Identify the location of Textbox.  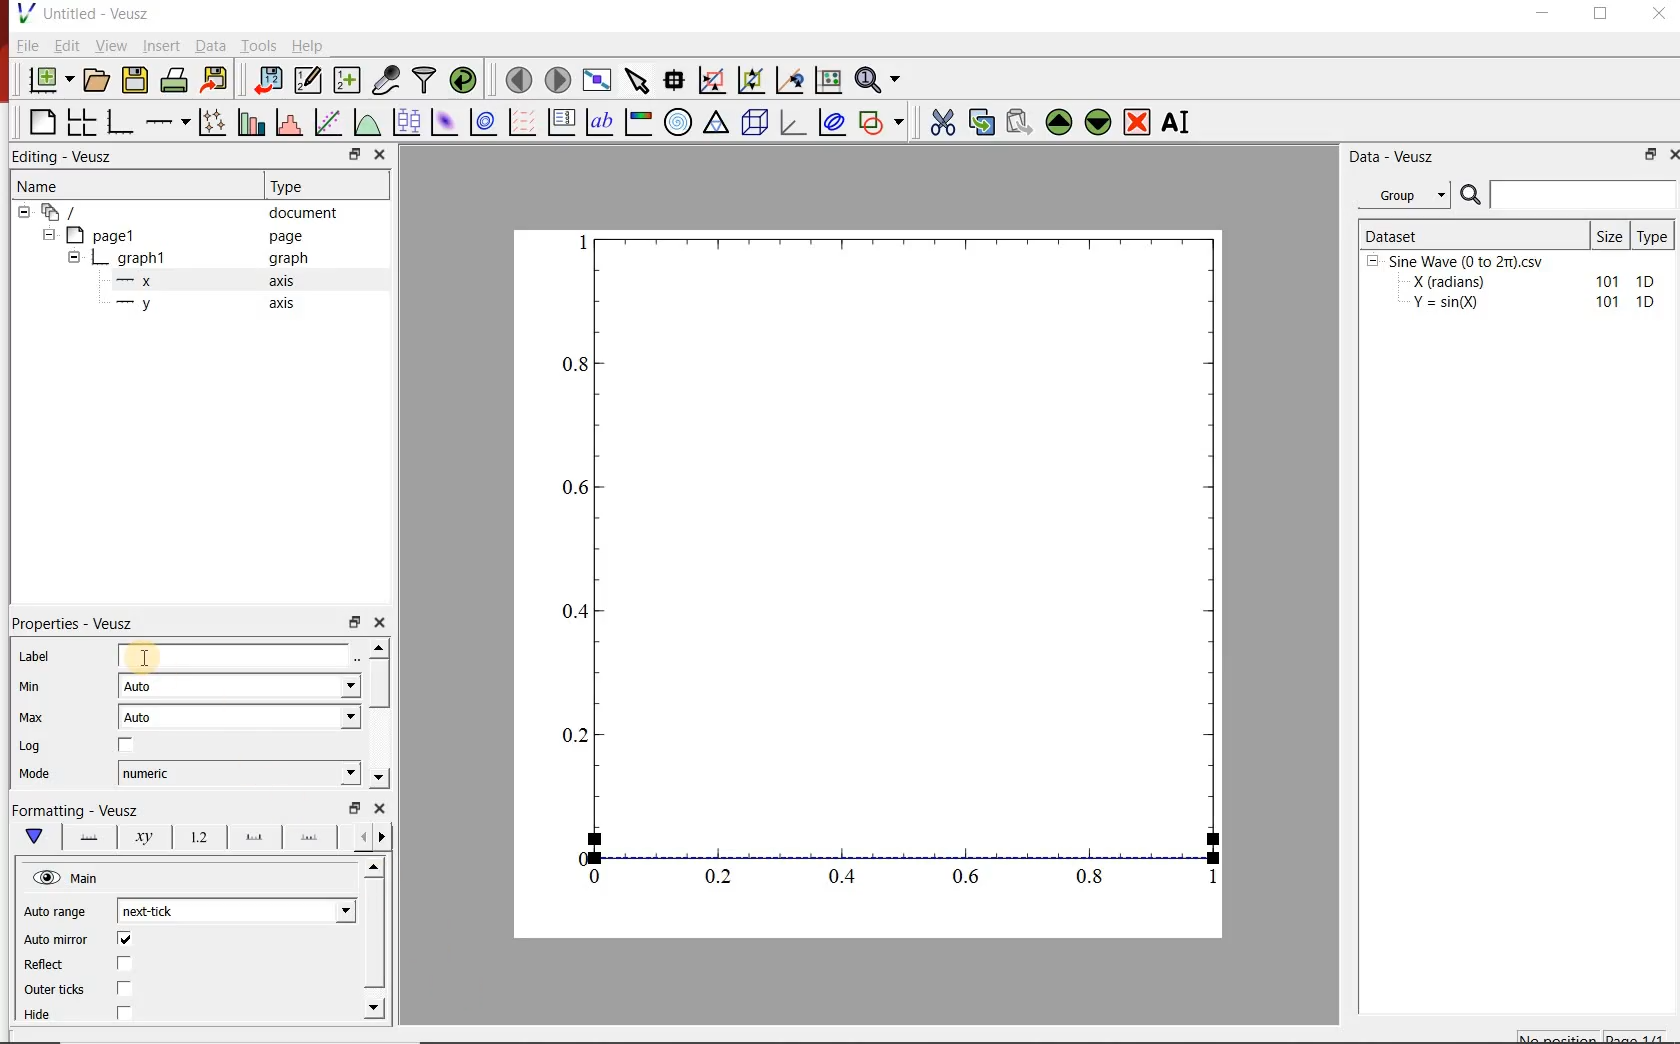
(235, 656).